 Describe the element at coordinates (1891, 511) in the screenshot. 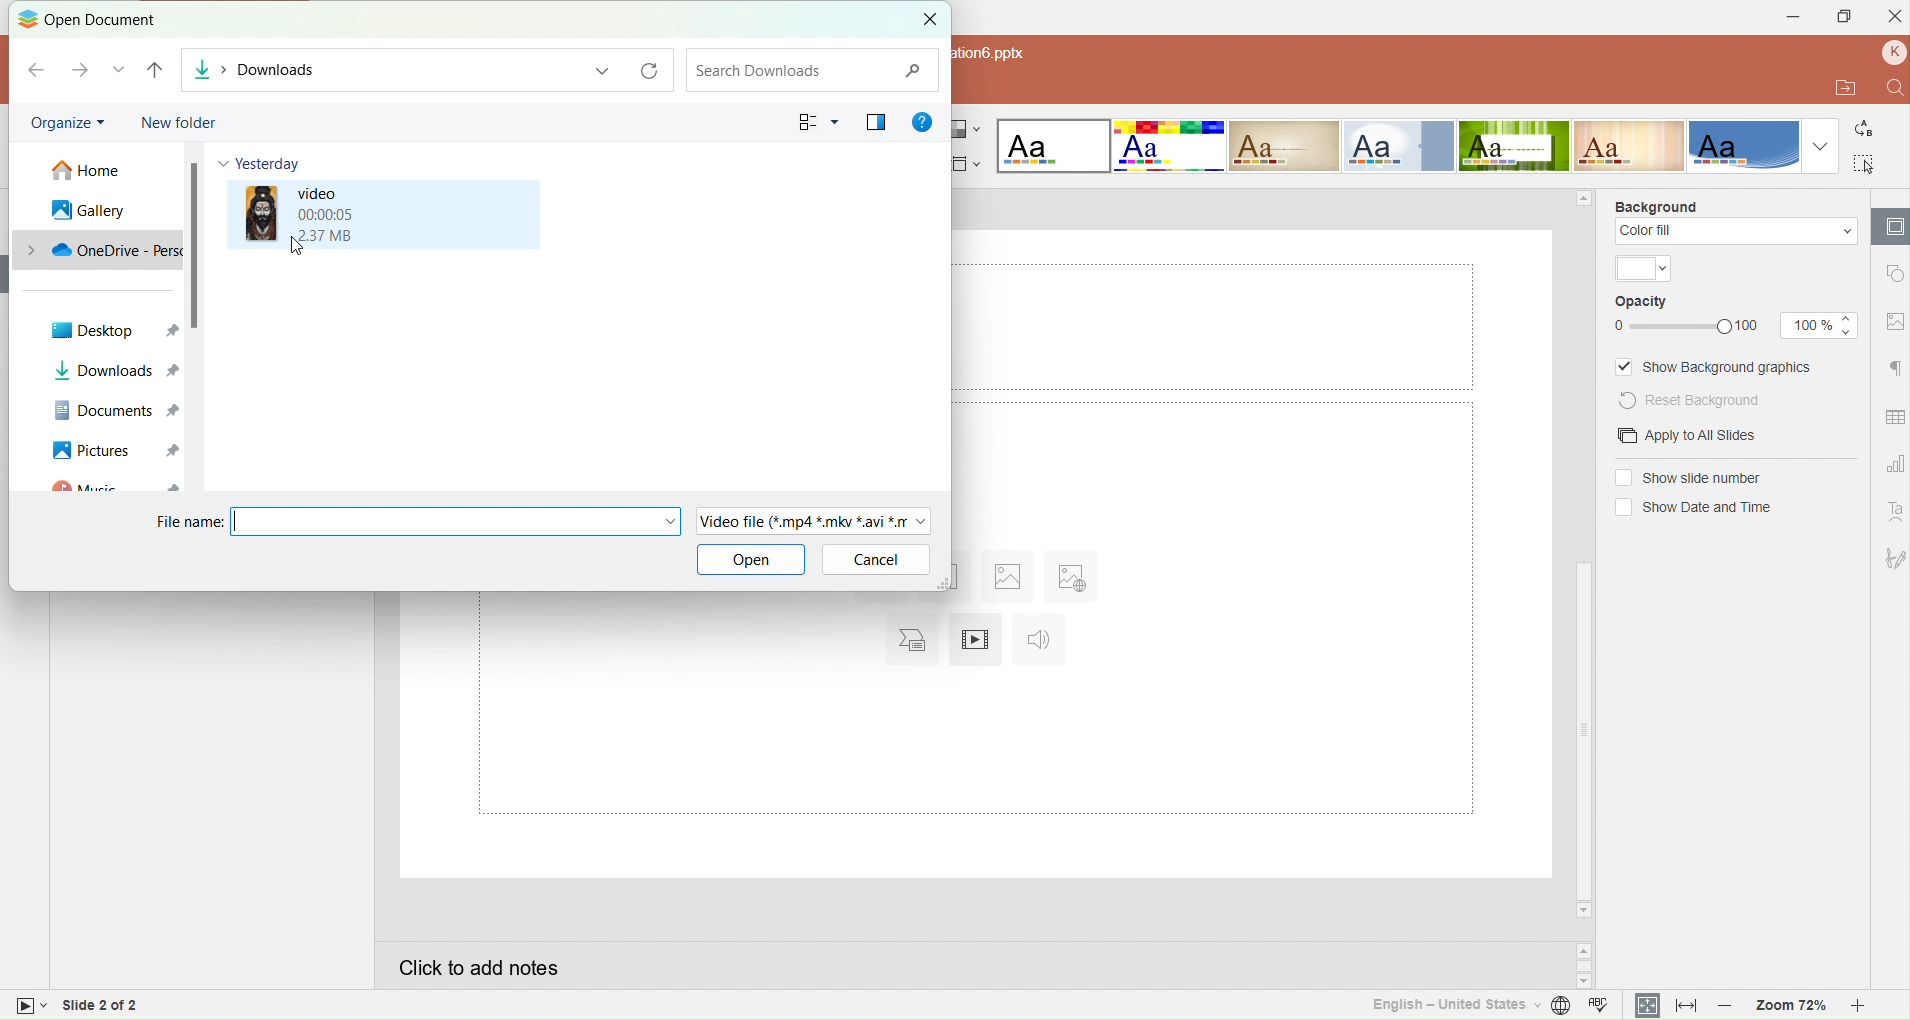

I see `Text ART setting` at that location.